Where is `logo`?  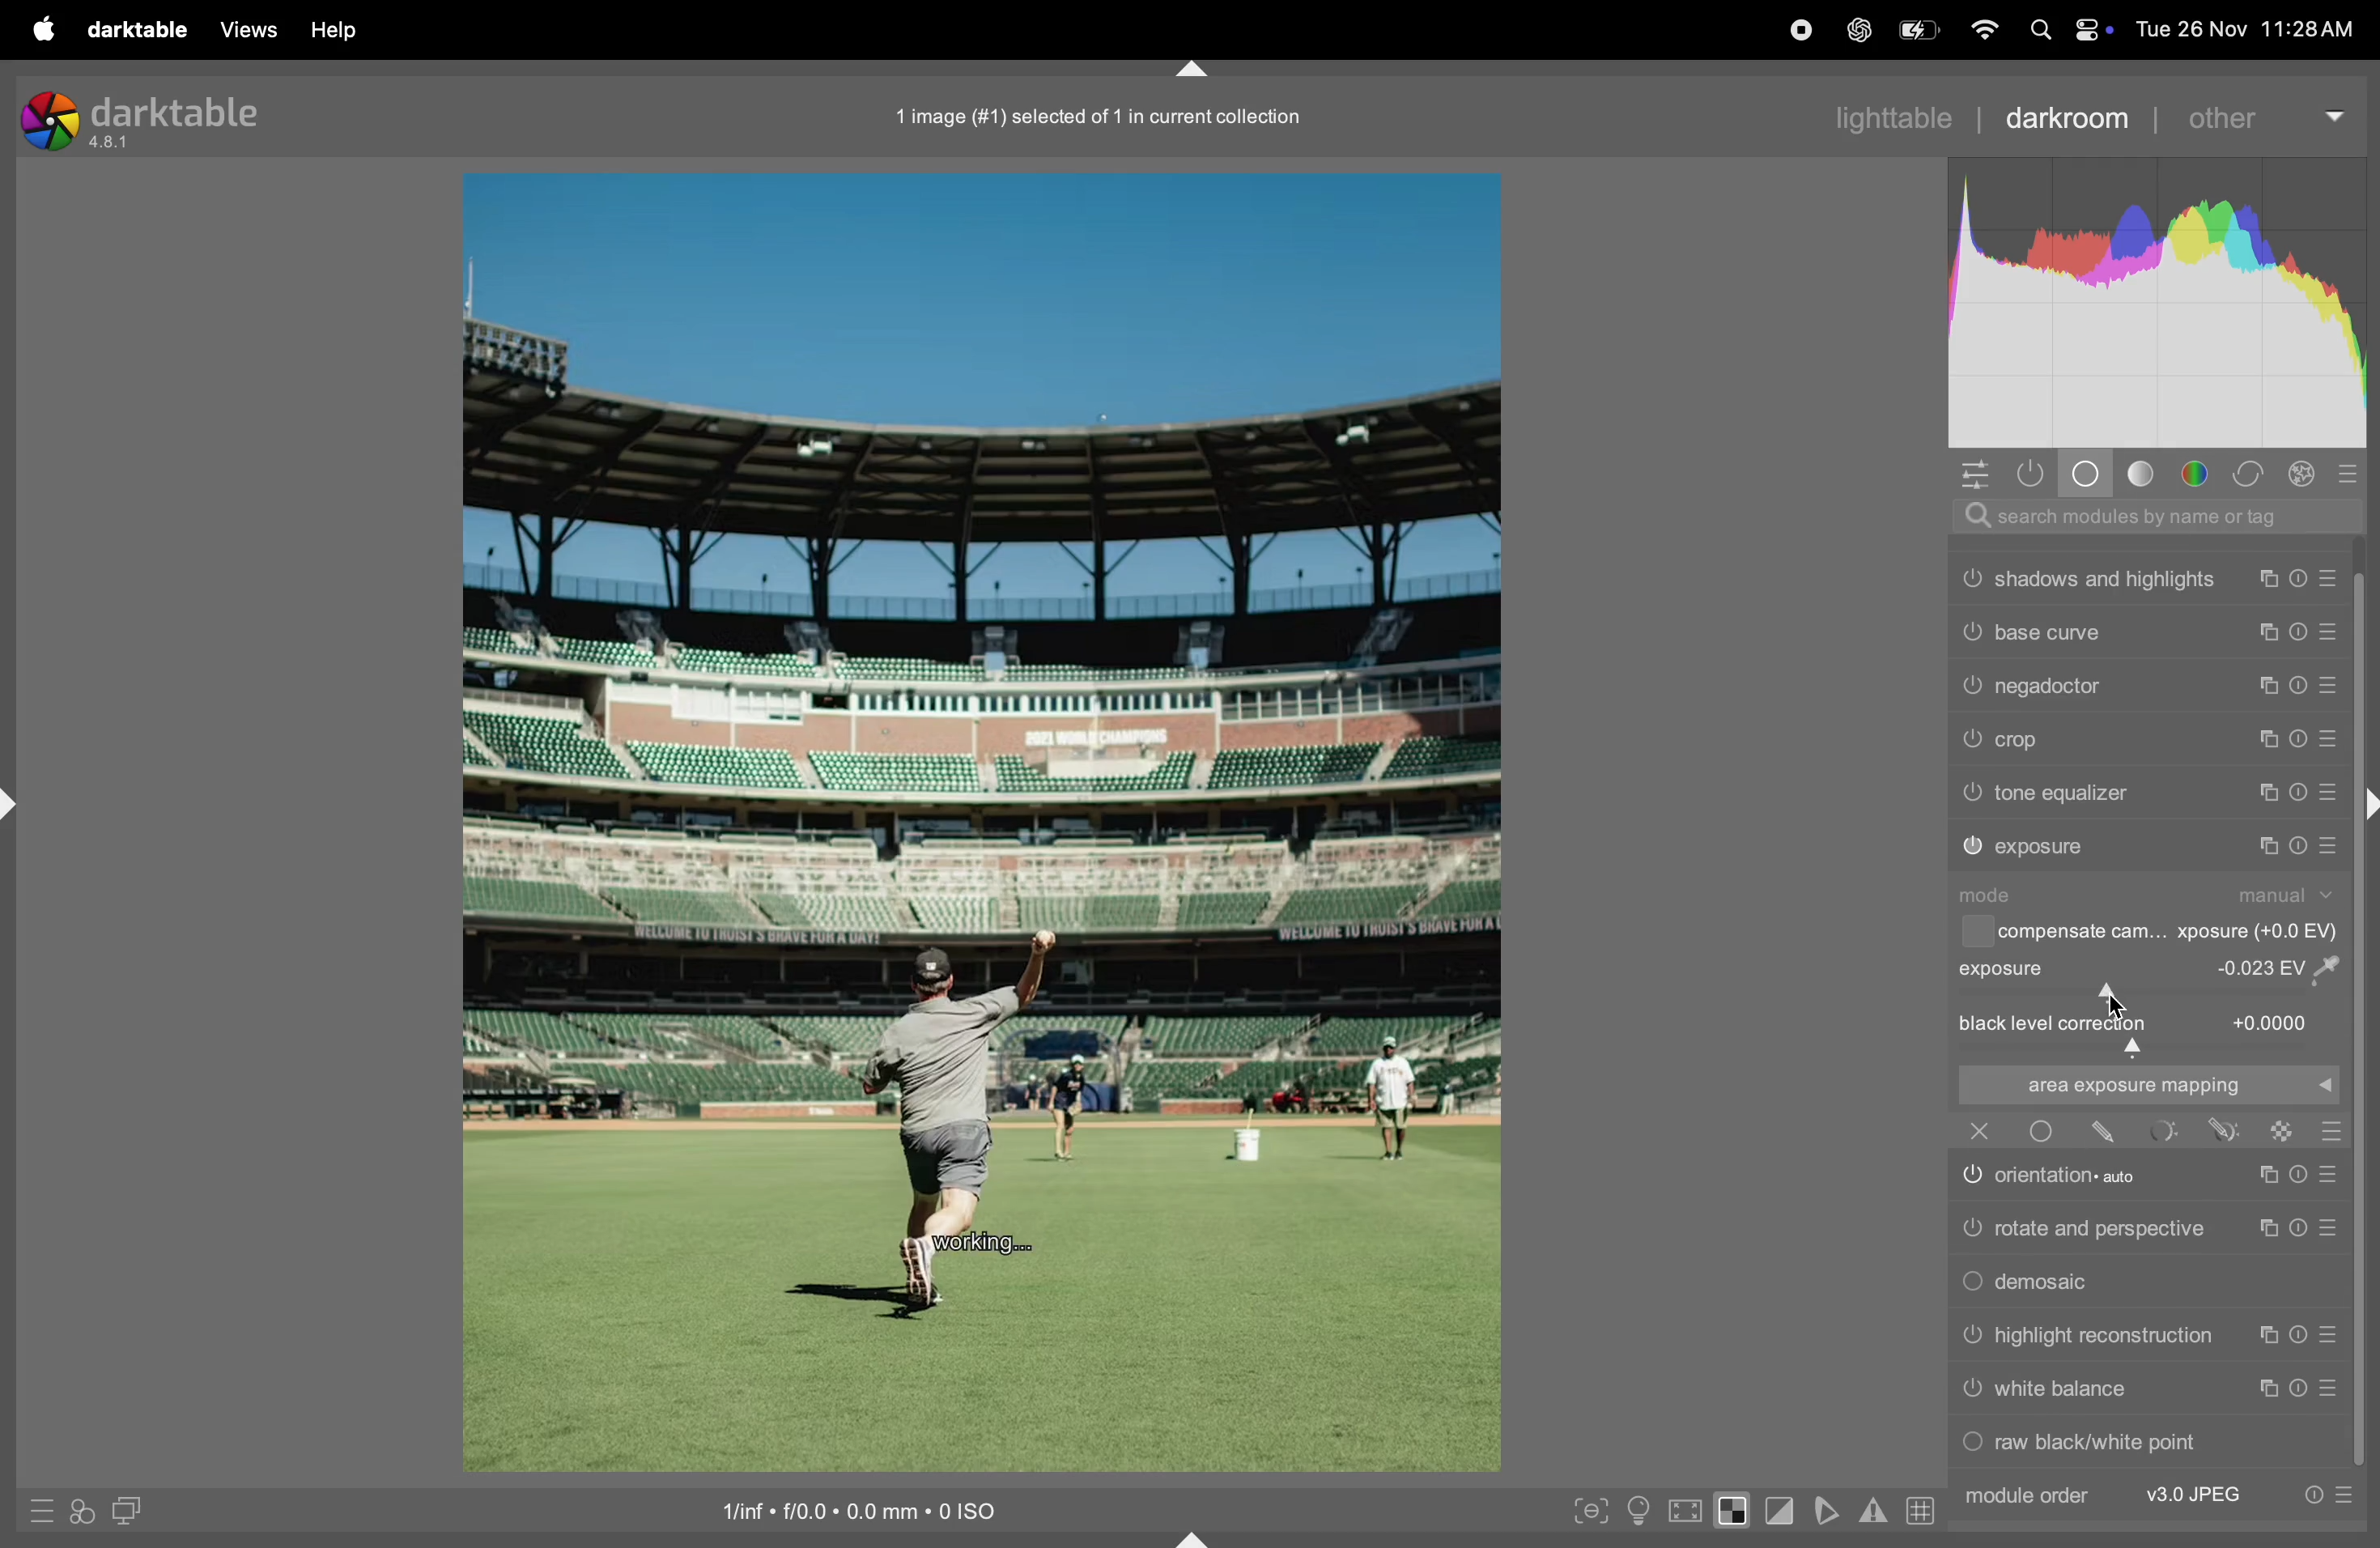
logo is located at coordinates (48, 121).